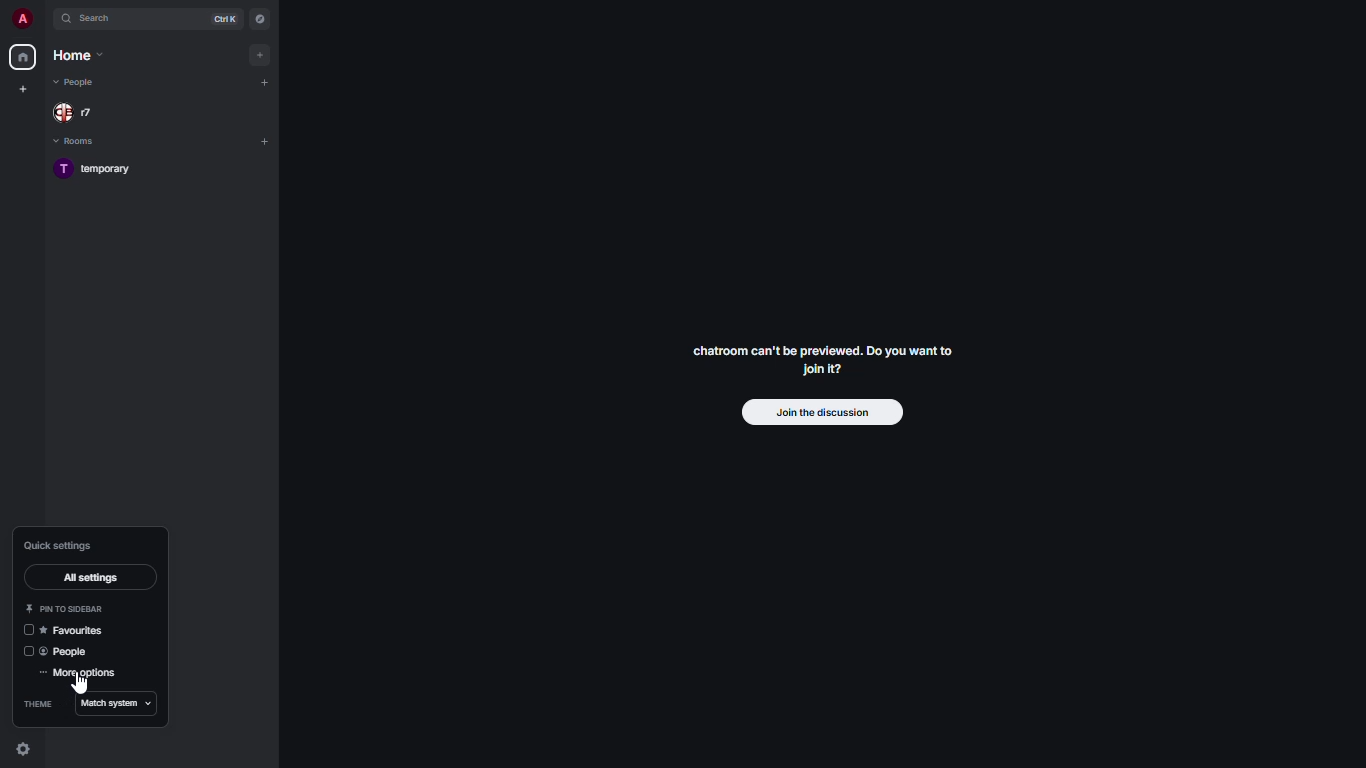 Image resolution: width=1366 pixels, height=768 pixels. What do you see at coordinates (79, 142) in the screenshot?
I see `rooms` at bounding box center [79, 142].